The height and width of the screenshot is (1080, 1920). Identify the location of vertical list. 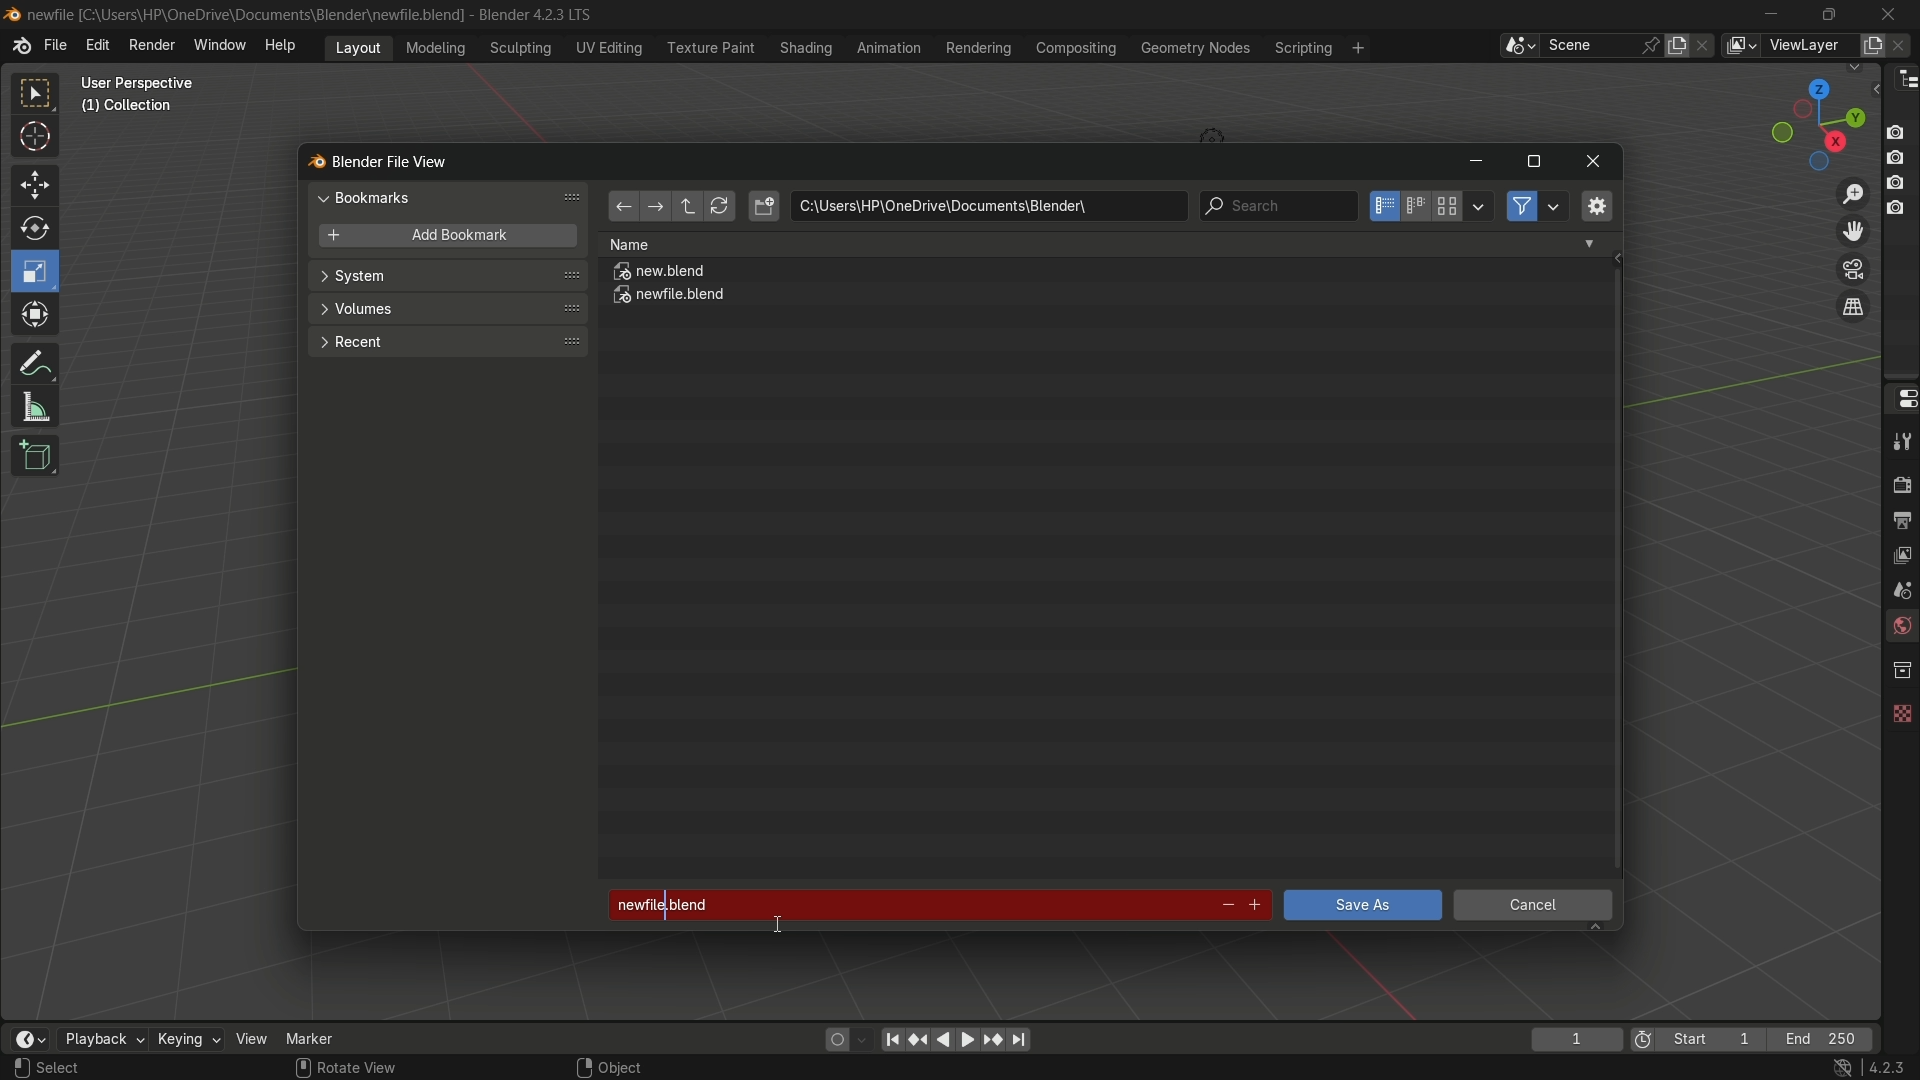
(1382, 206).